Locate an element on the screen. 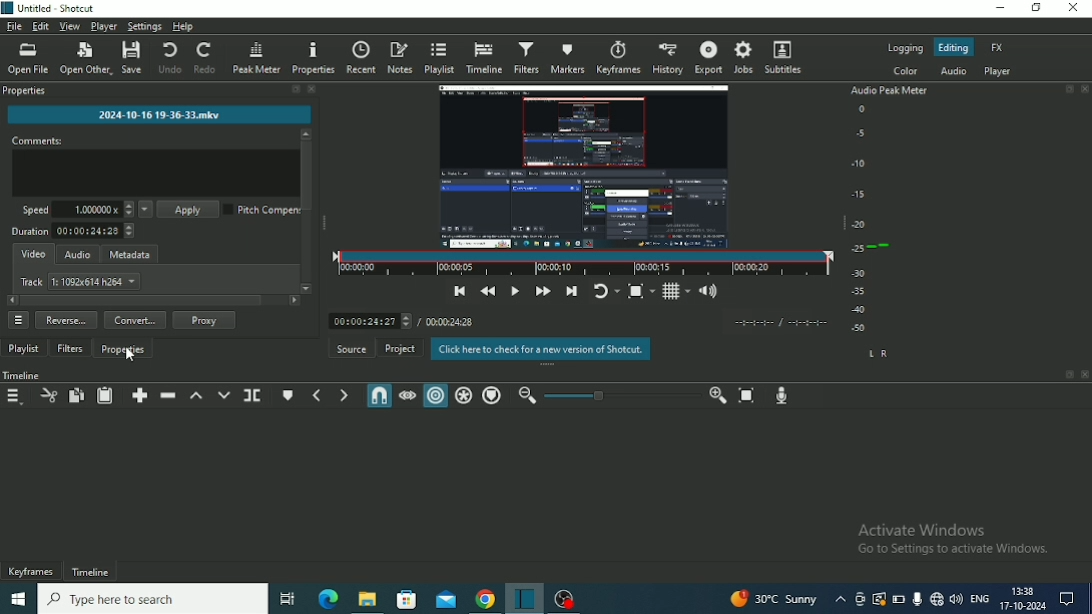  Ripple delete is located at coordinates (167, 395).